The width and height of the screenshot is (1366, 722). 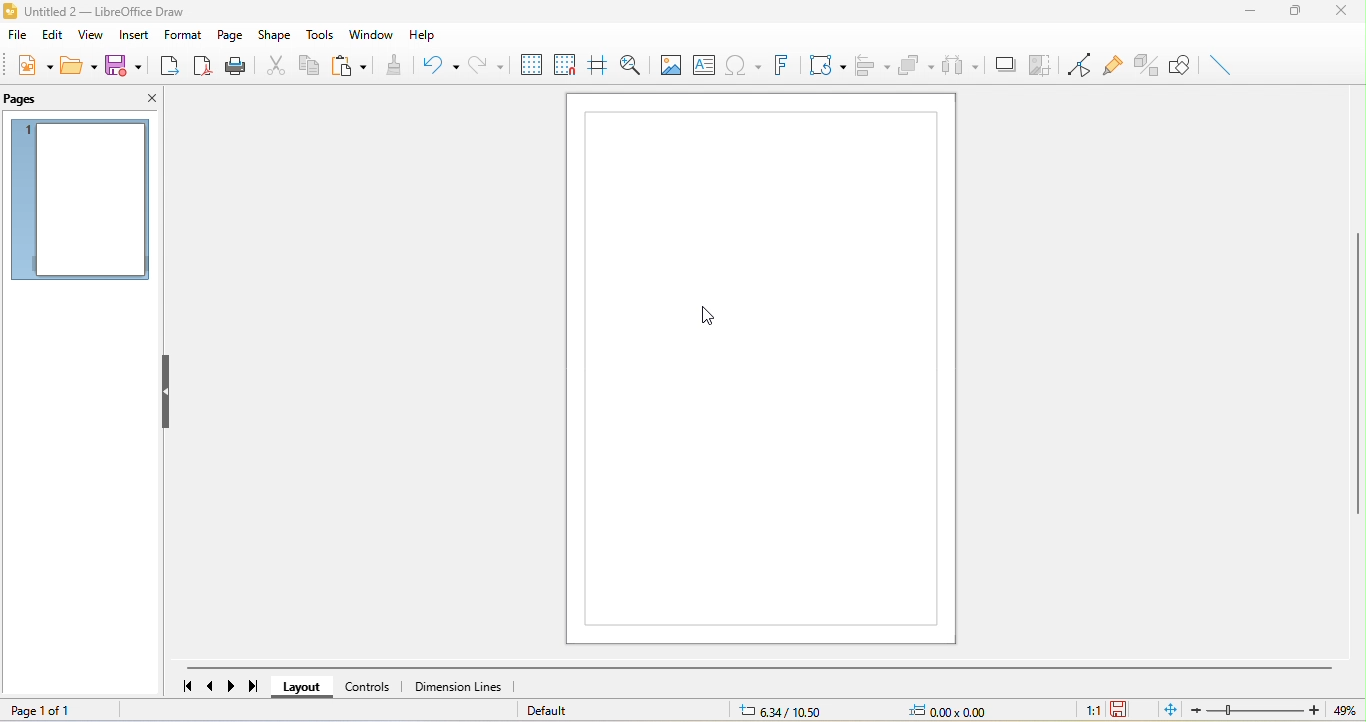 What do you see at coordinates (565, 64) in the screenshot?
I see `snap to grid` at bounding box center [565, 64].